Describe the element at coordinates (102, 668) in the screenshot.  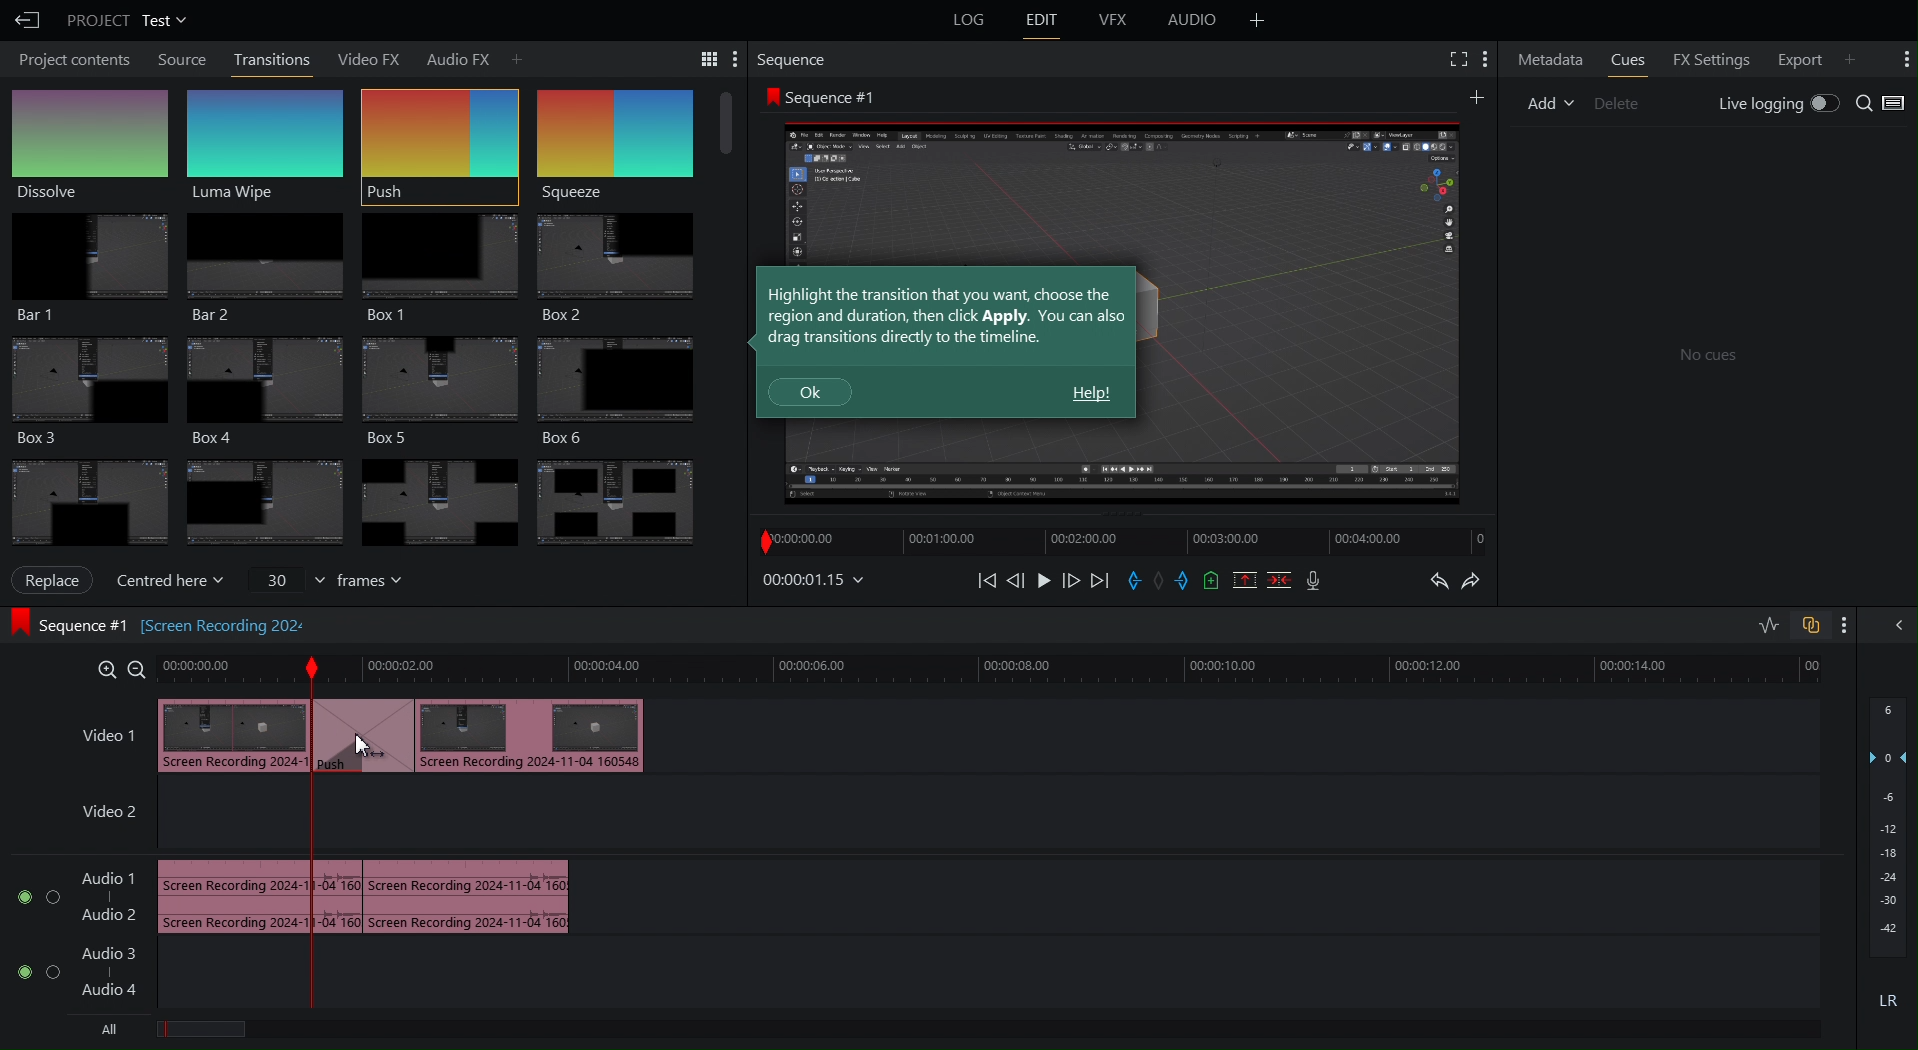
I see `Zoom in` at that location.